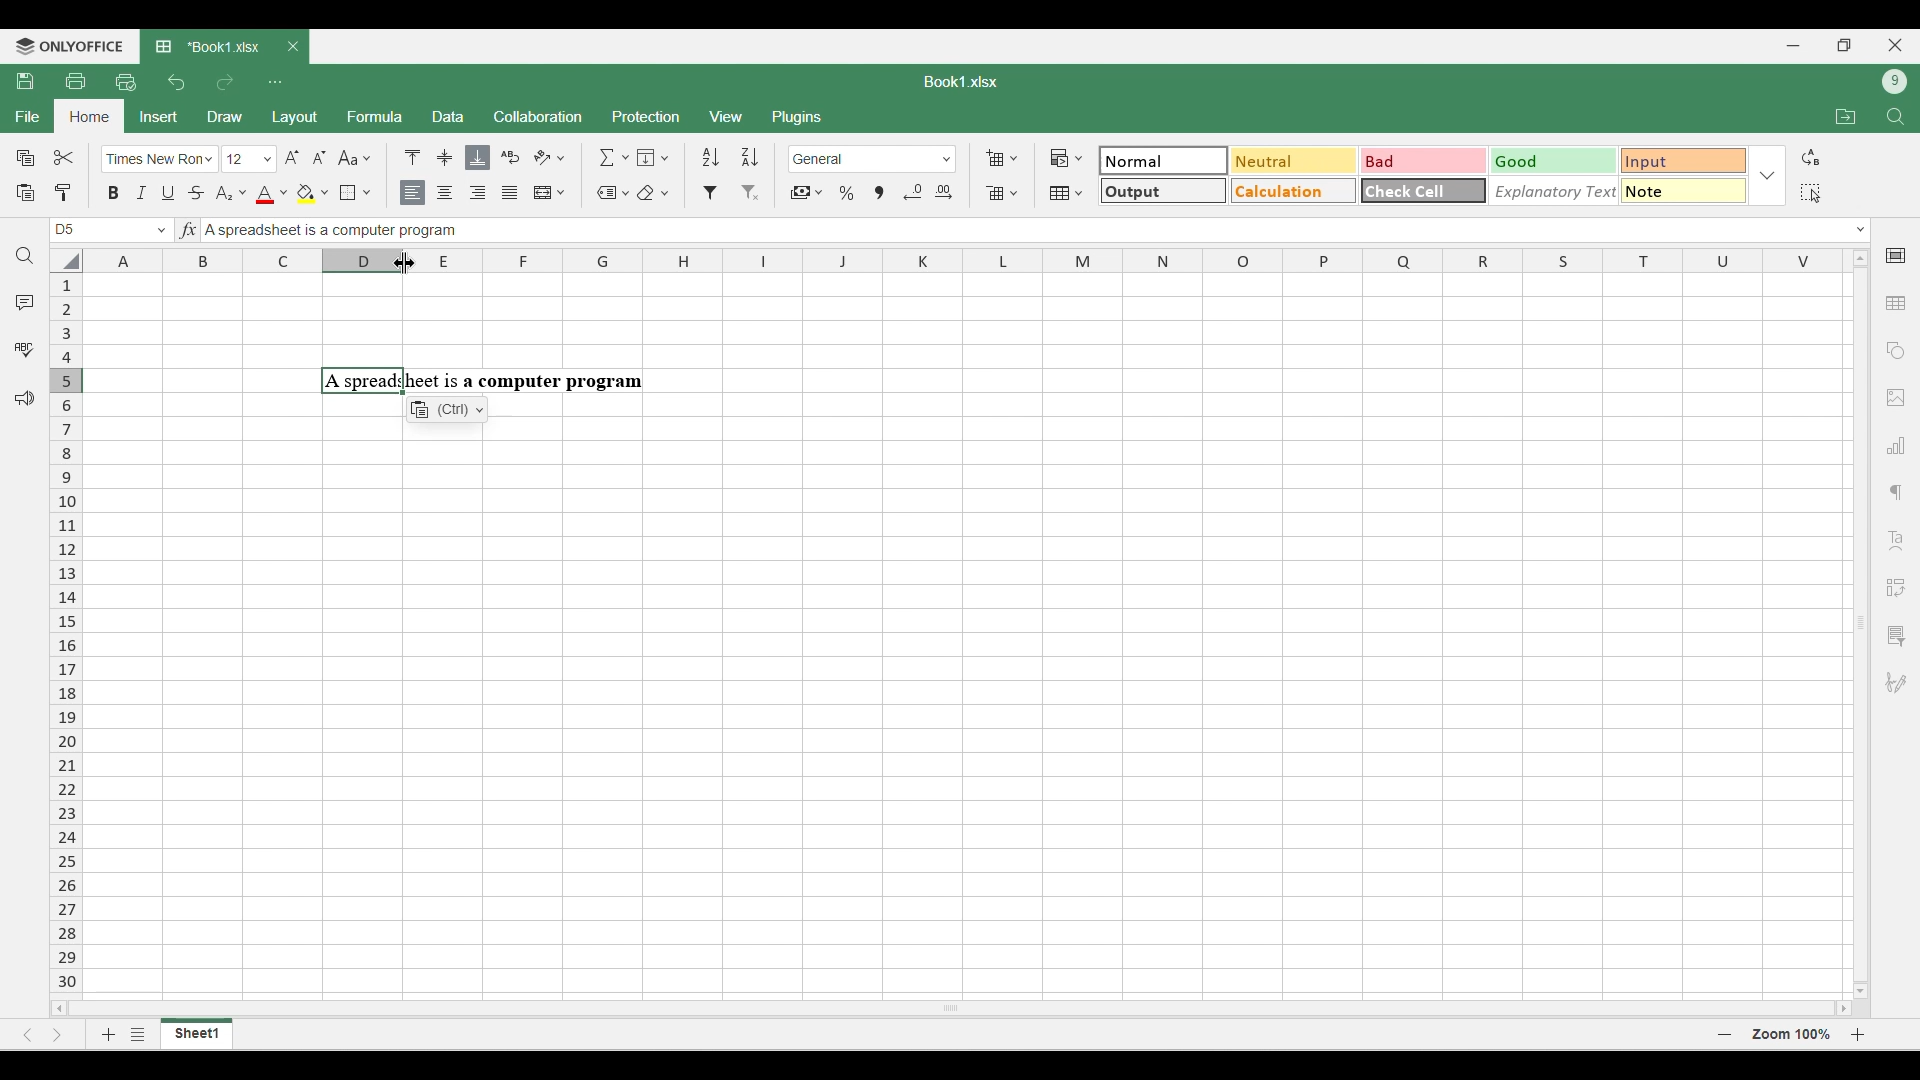  What do you see at coordinates (448, 115) in the screenshot?
I see `Data menu` at bounding box center [448, 115].